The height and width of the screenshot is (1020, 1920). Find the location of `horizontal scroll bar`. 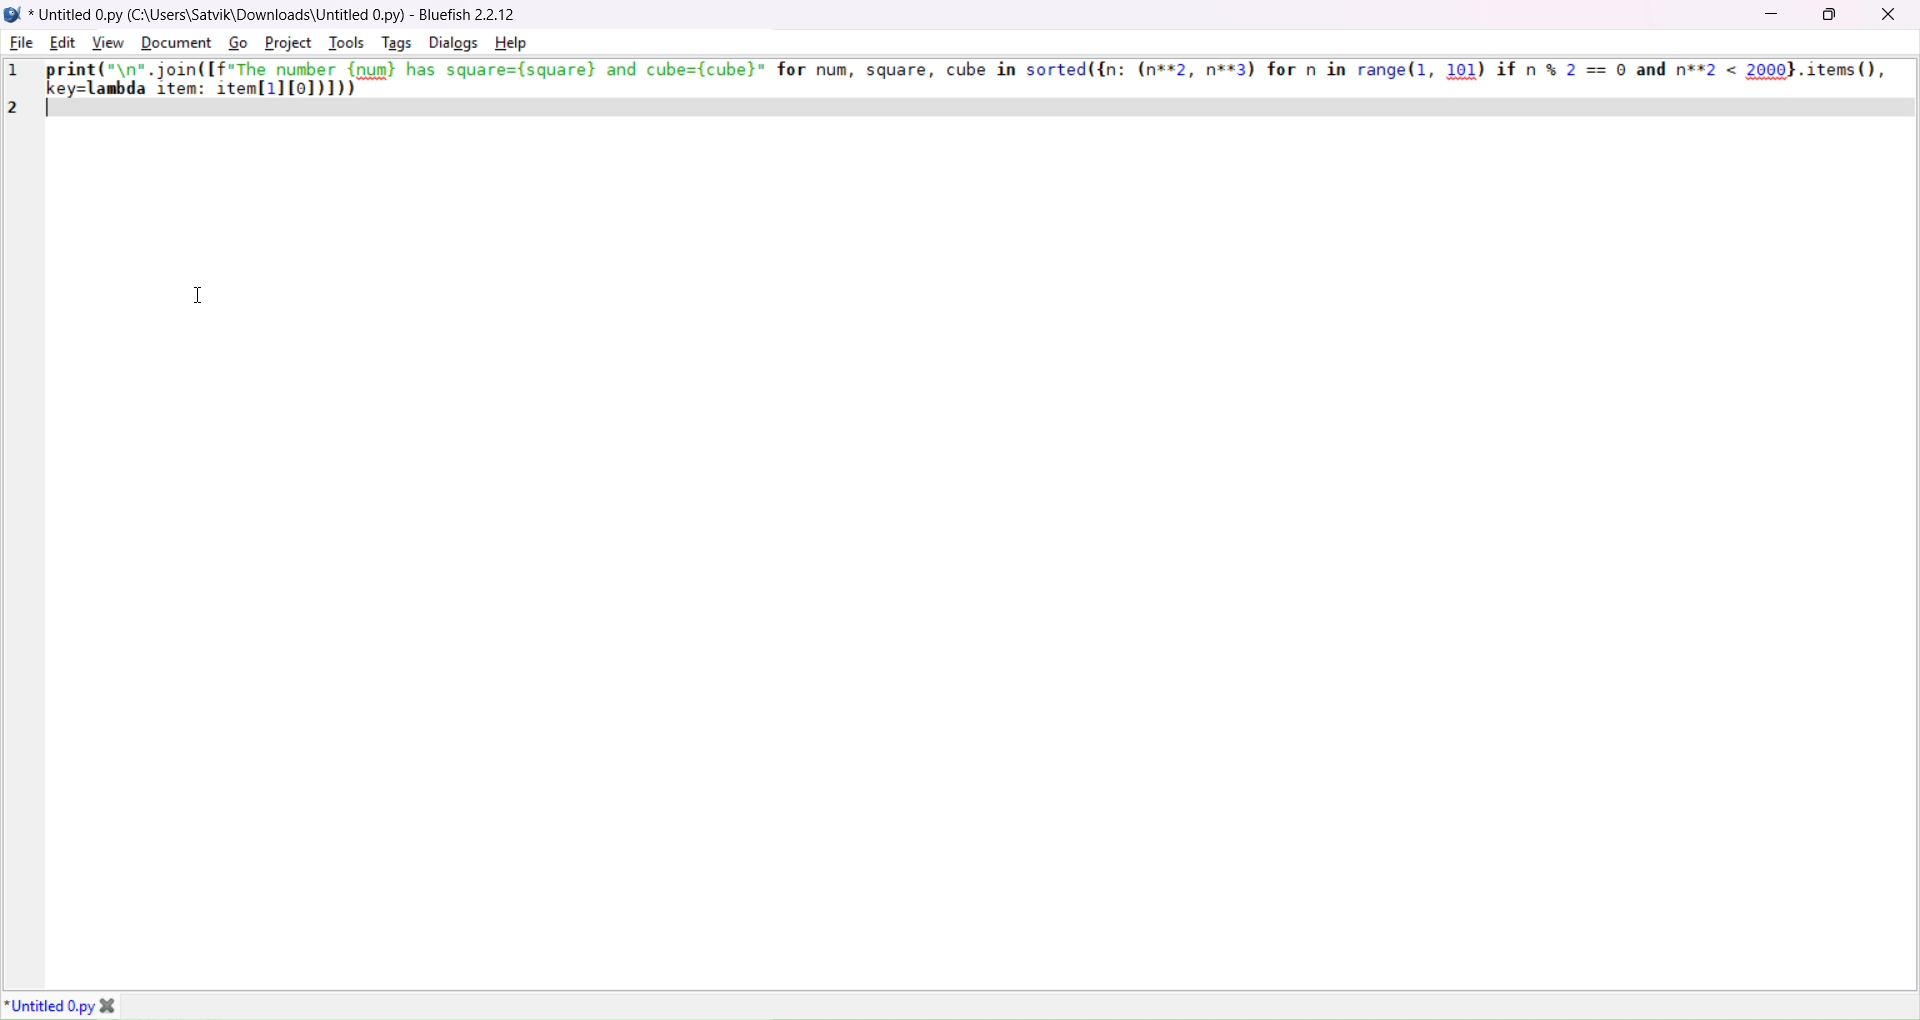

horizontal scroll bar is located at coordinates (1028, 992).